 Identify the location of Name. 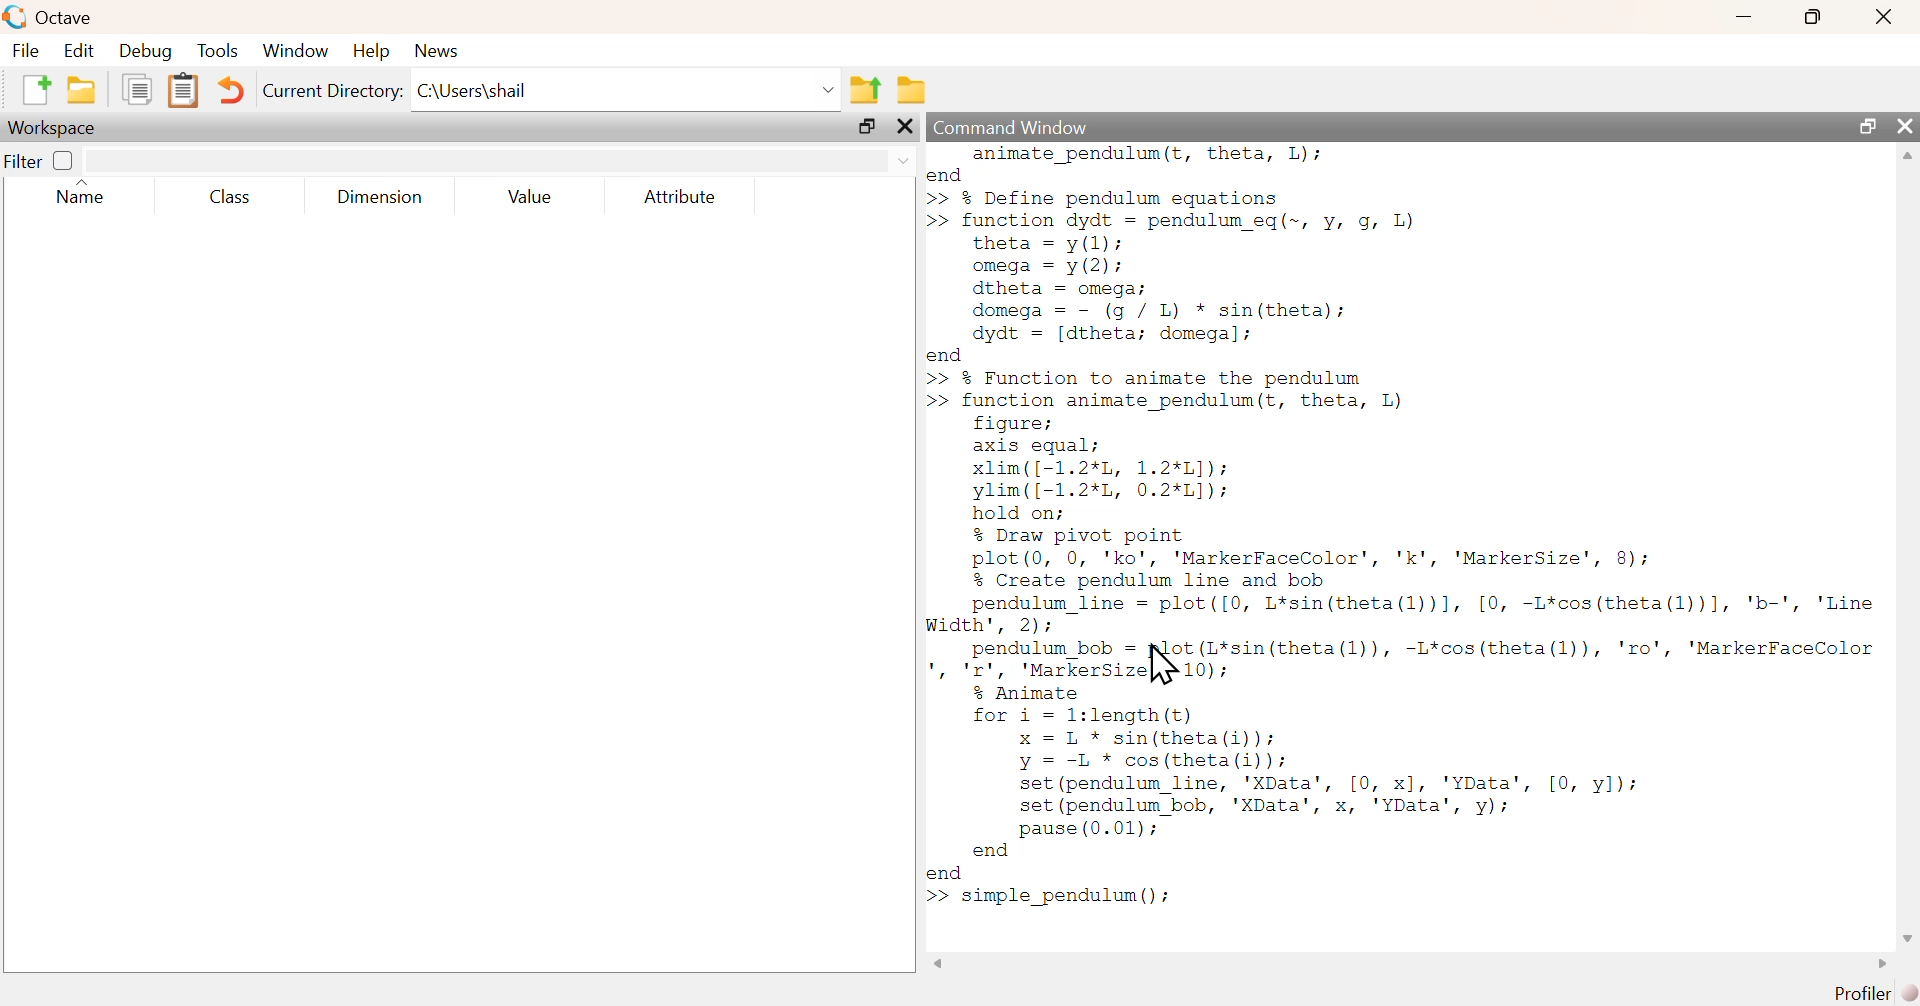
(92, 194).